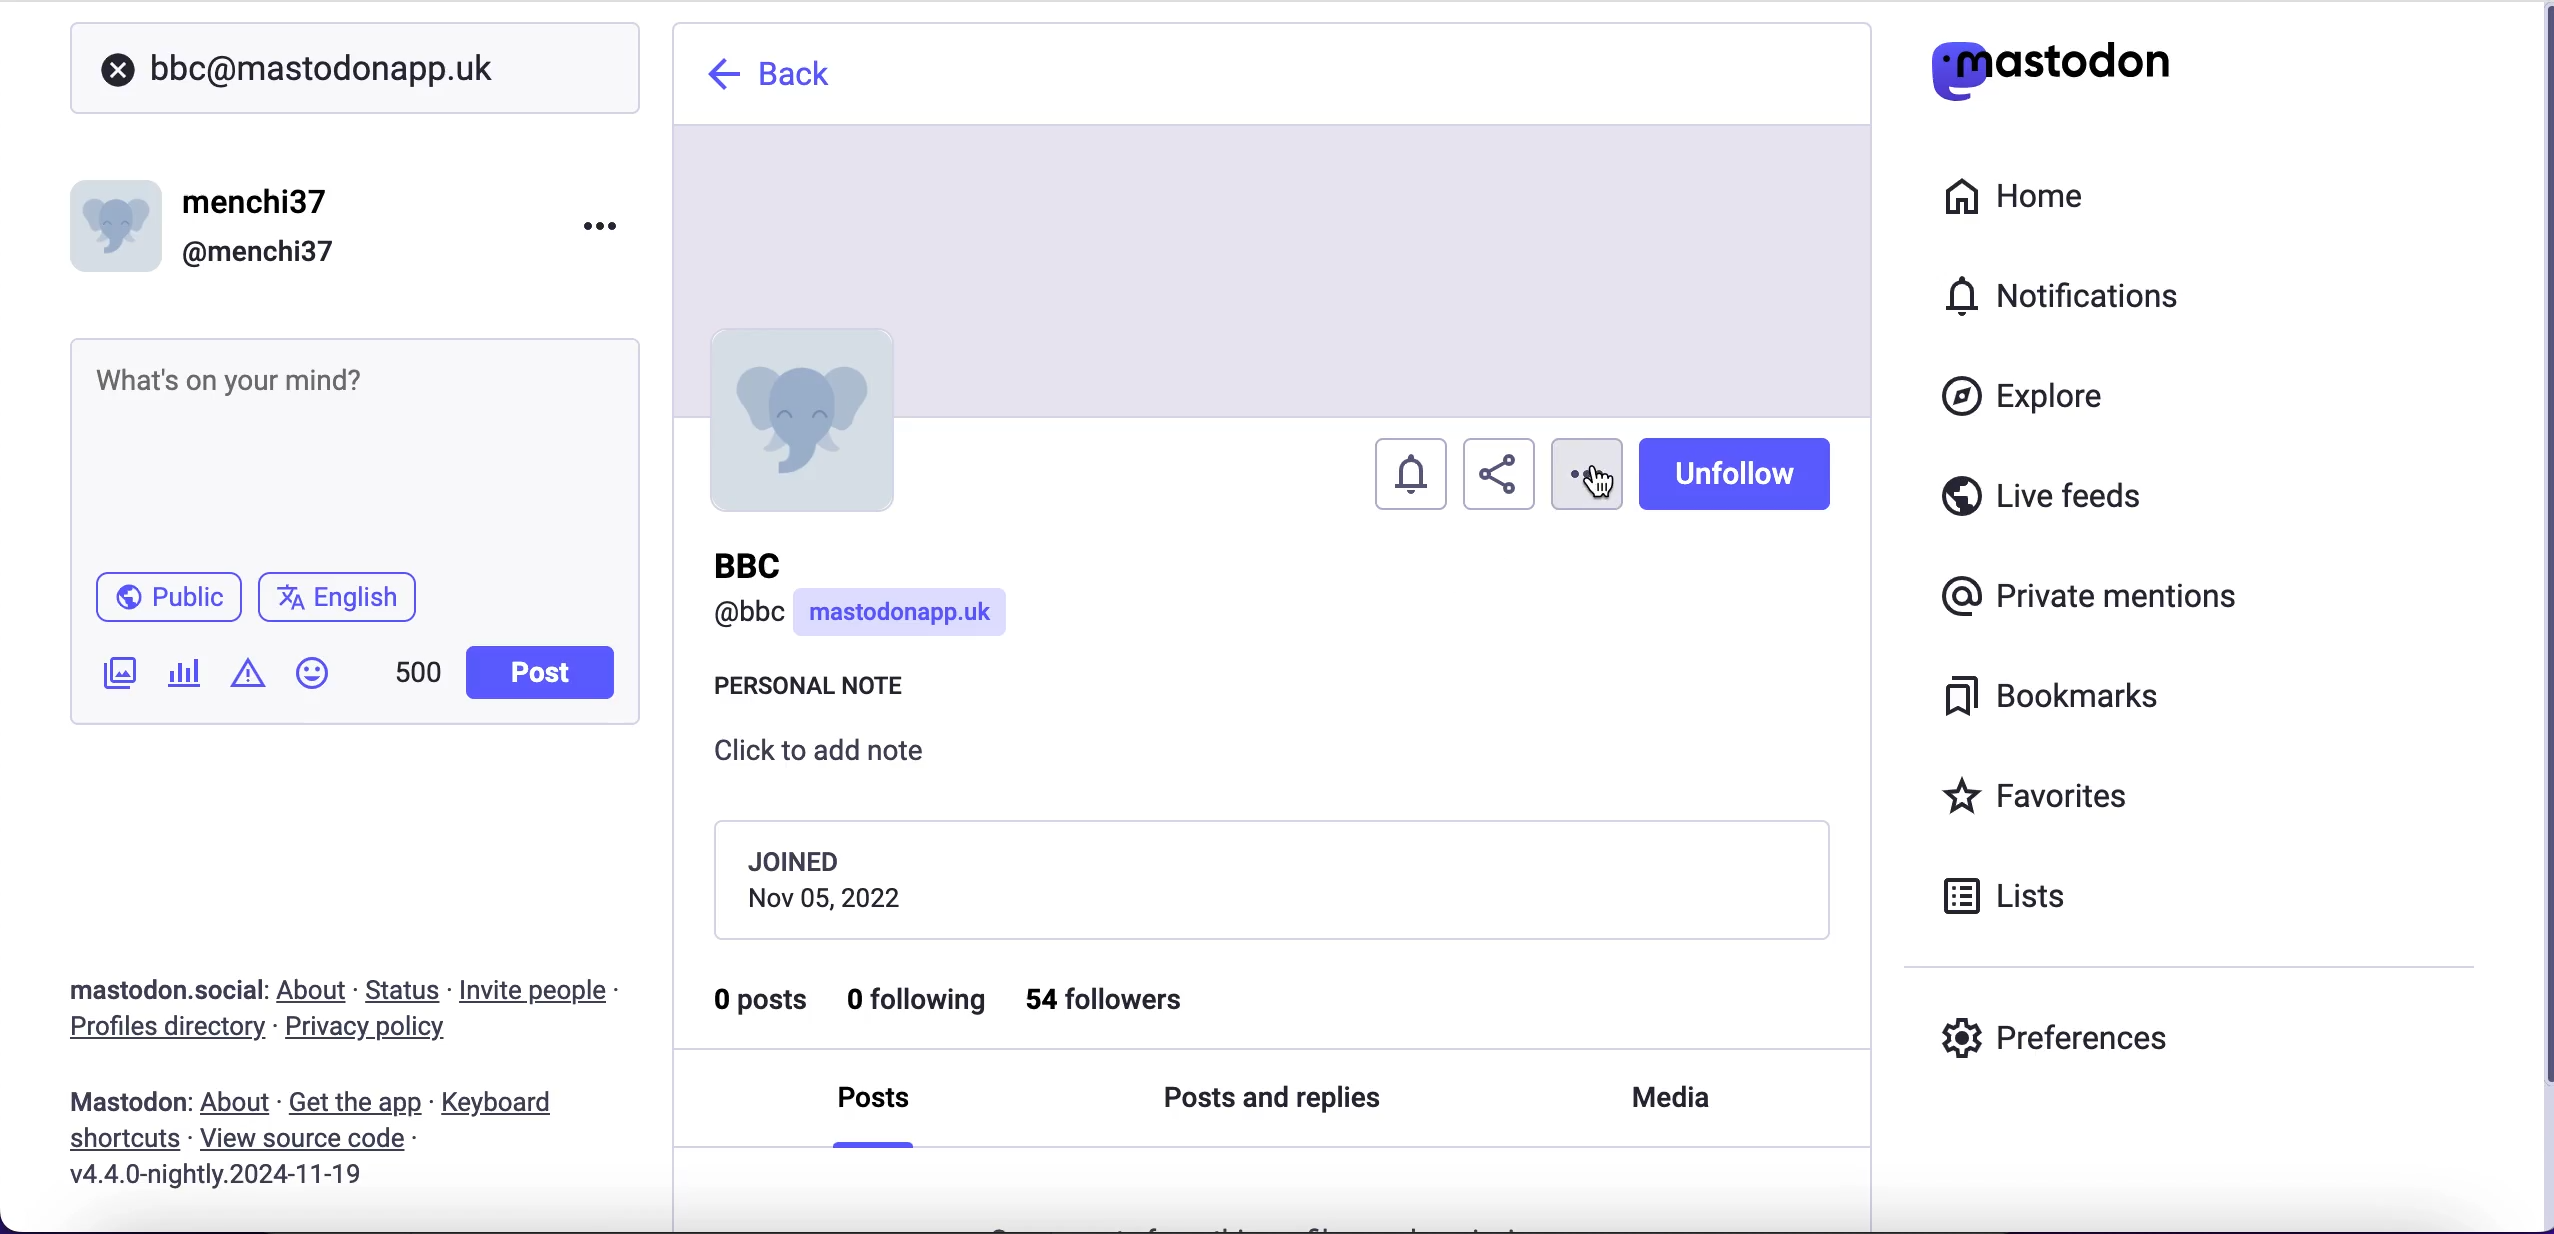  Describe the element at coordinates (129, 1102) in the screenshot. I see `mastodon` at that location.